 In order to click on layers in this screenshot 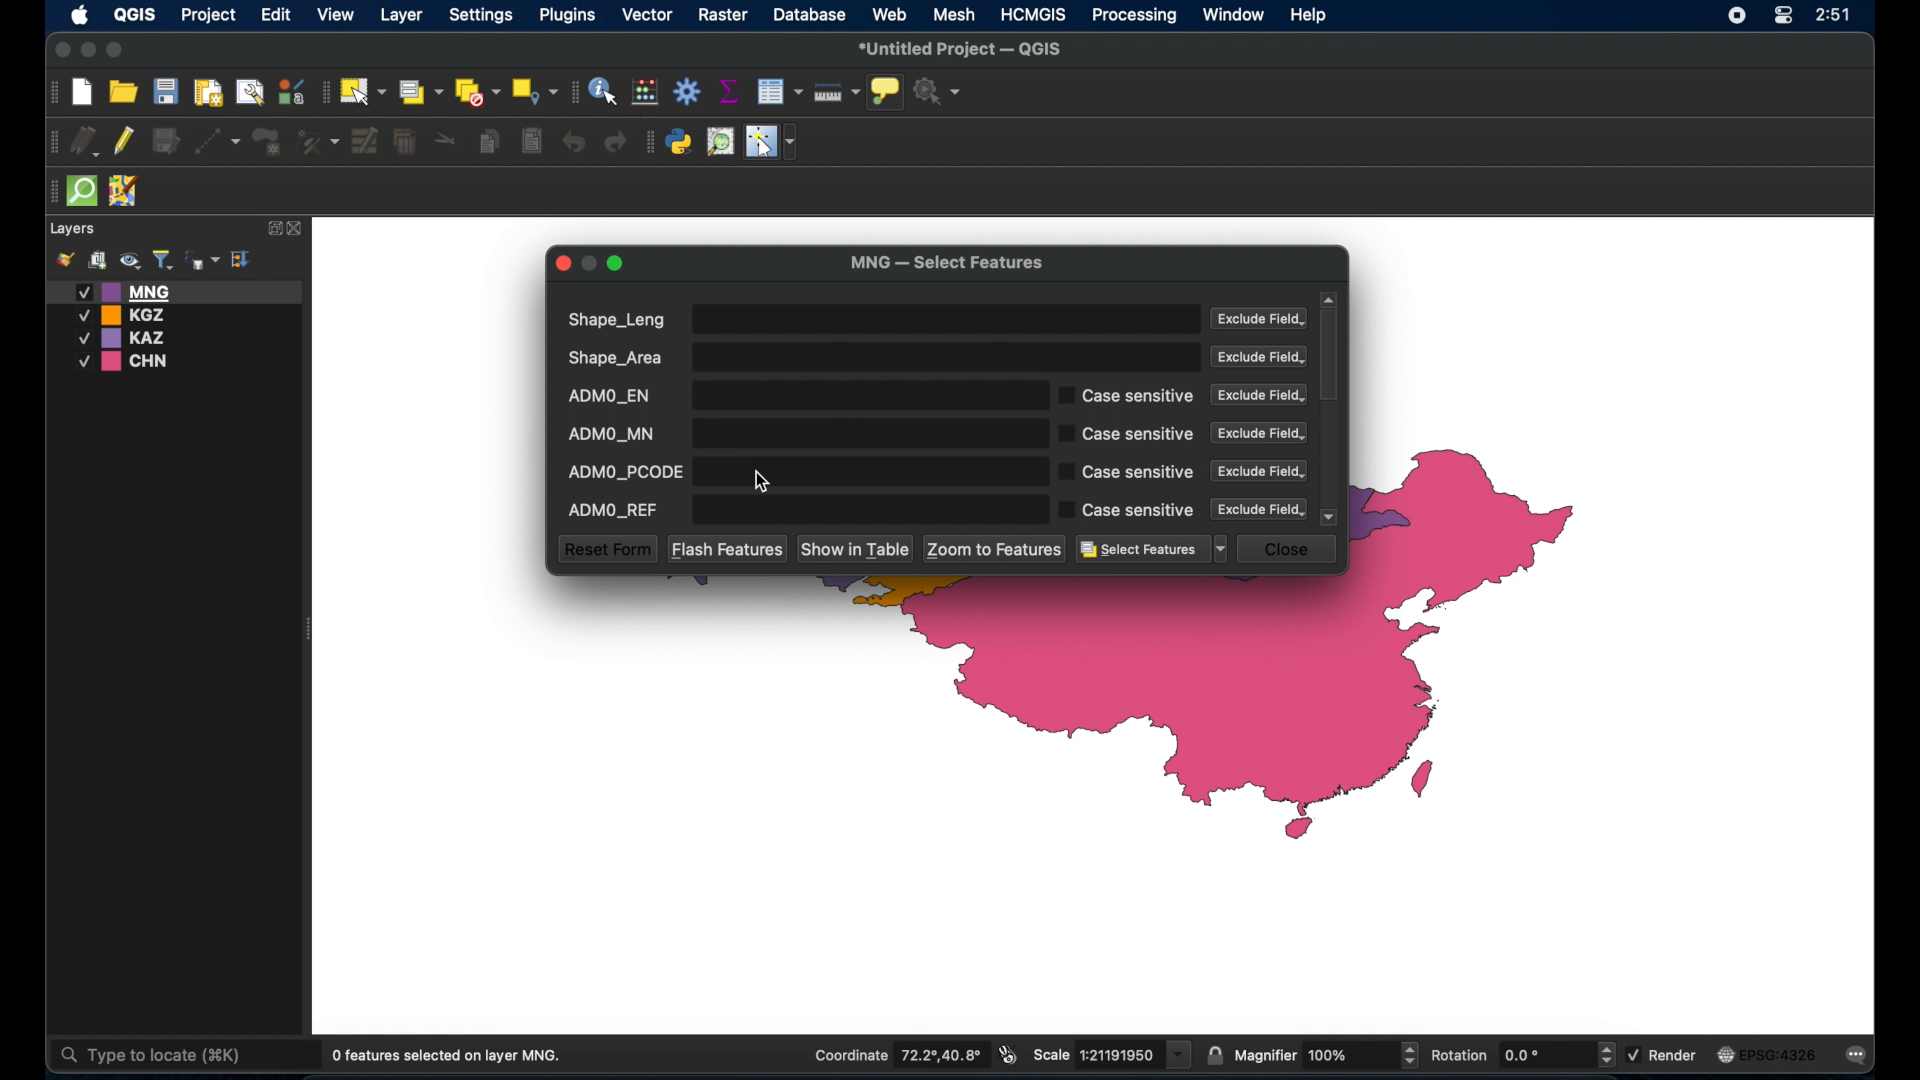, I will do `click(74, 229)`.